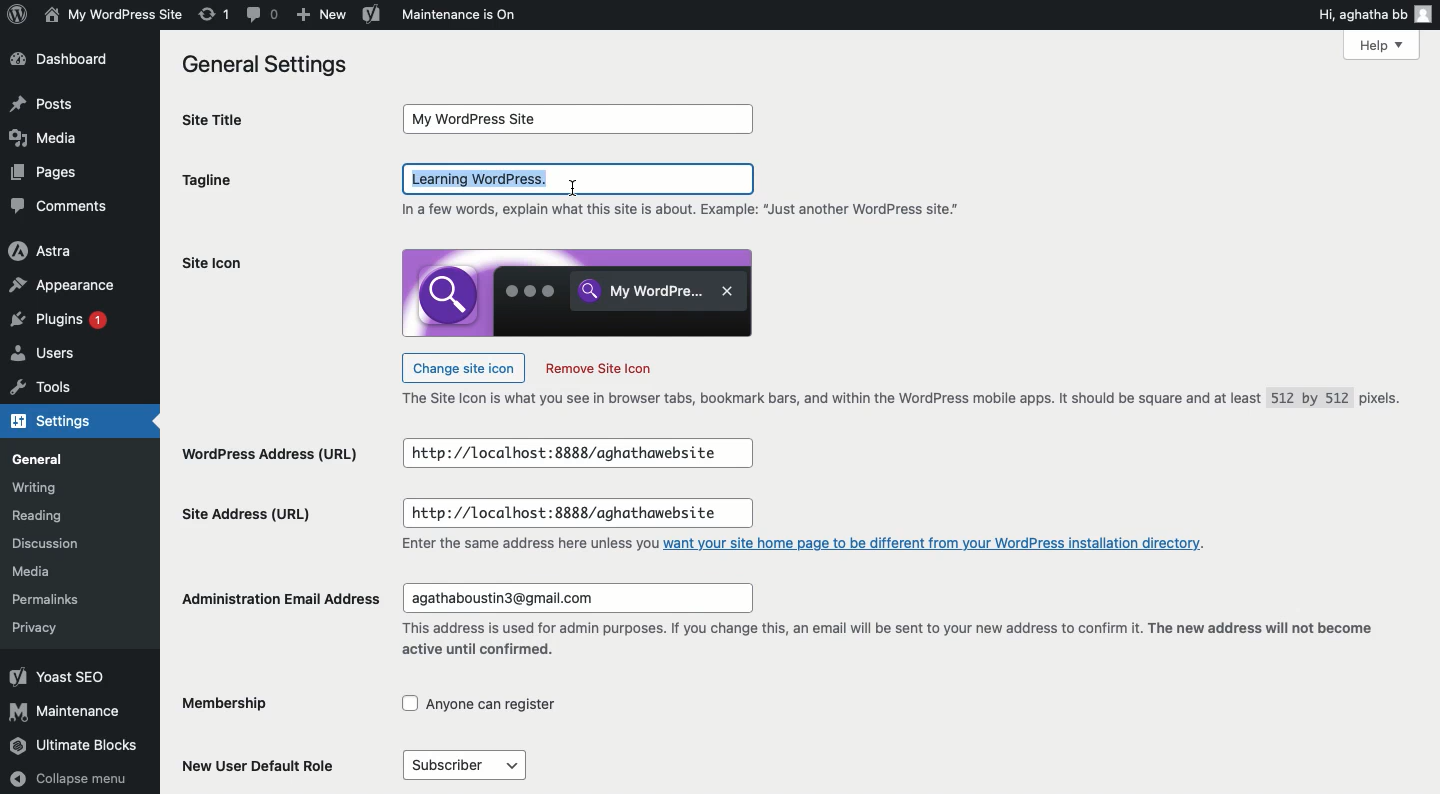 This screenshot has width=1440, height=794. Describe the element at coordinates (35, 487) in the screenshot. I see `Writing` at that location.